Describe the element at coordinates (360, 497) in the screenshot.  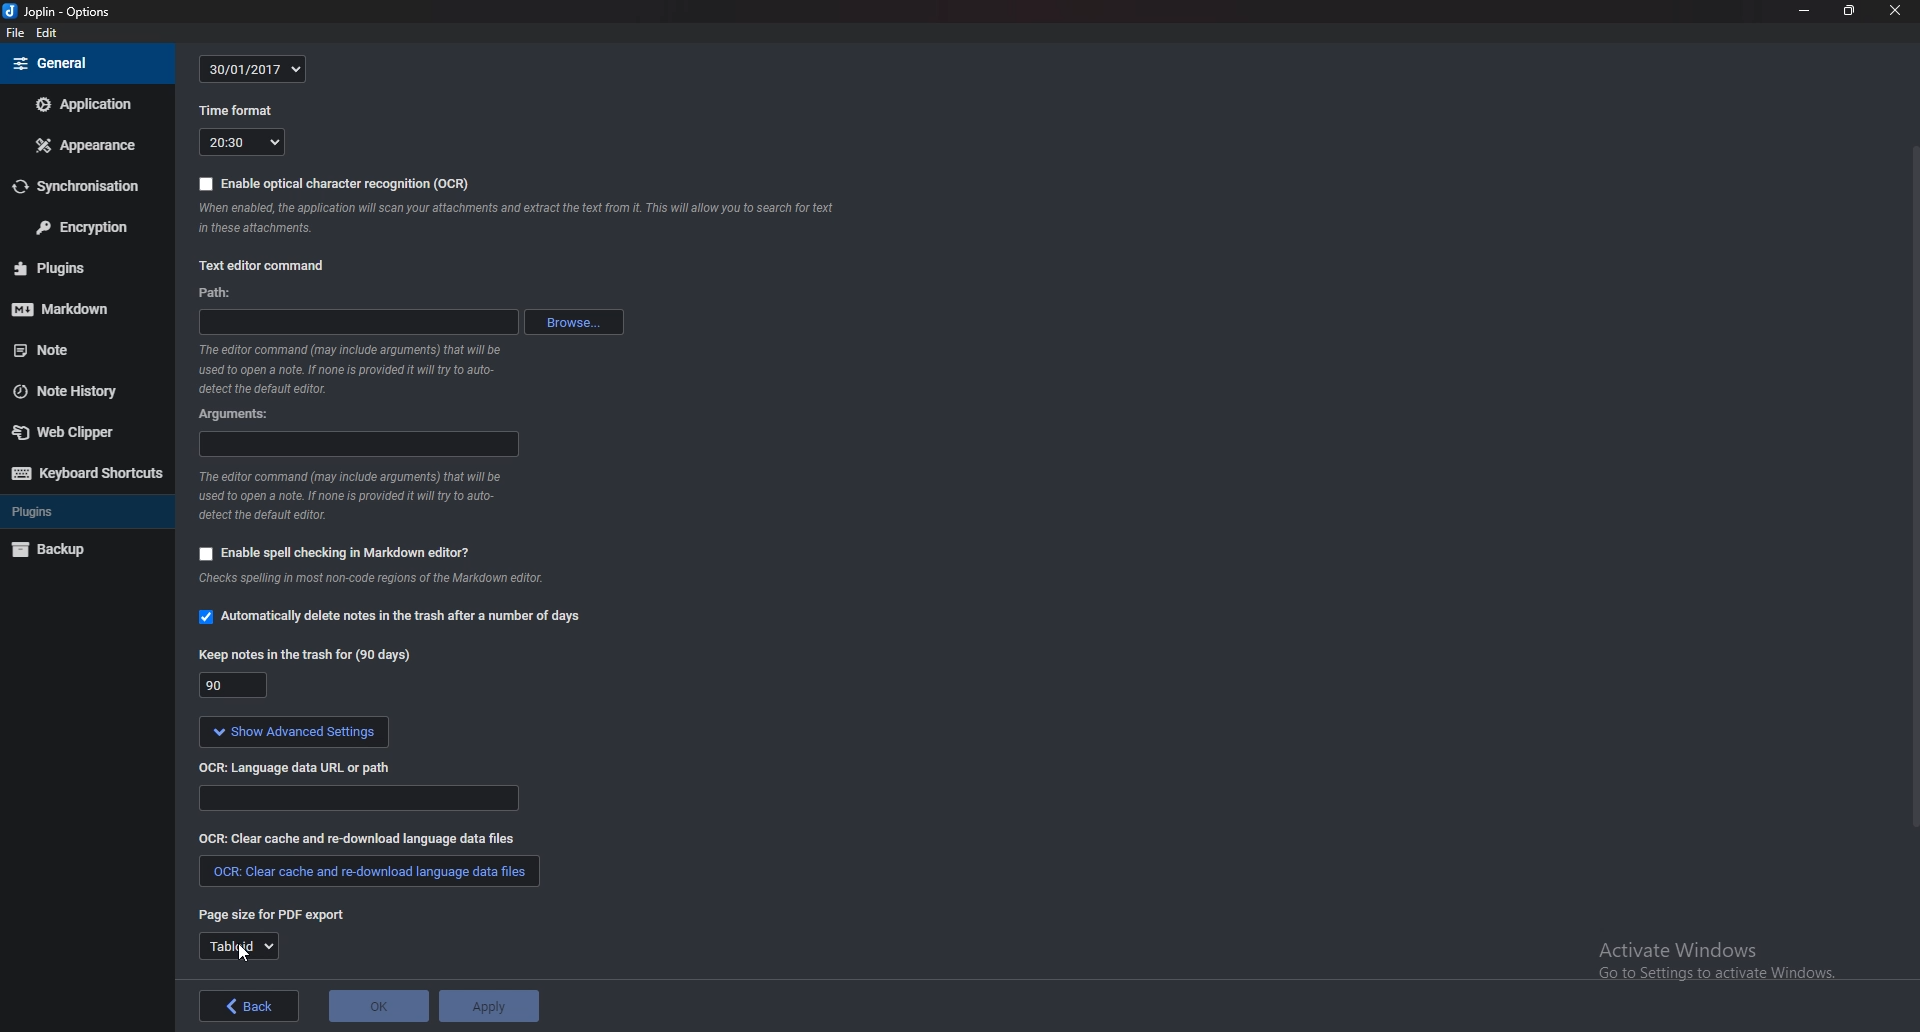
I see `info` at that location.